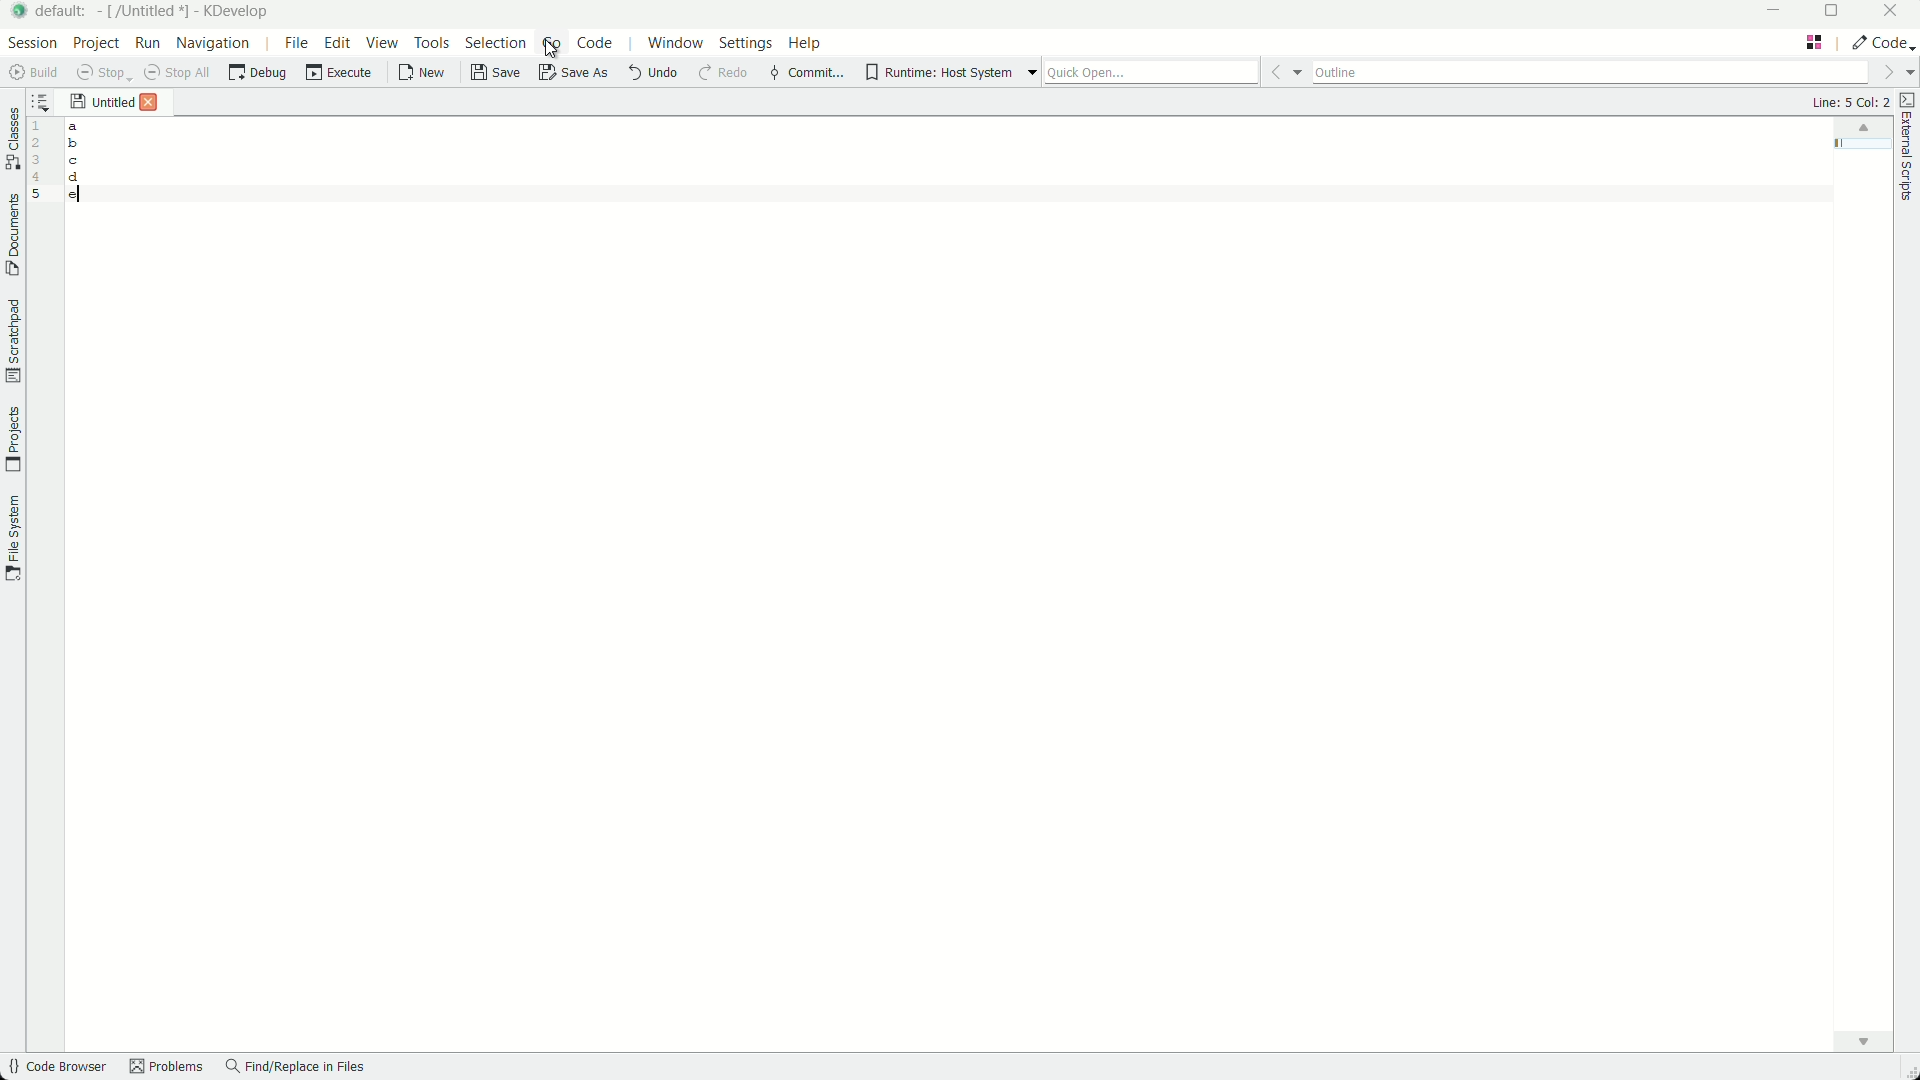 The height and width of the screenshot is (1080, 1920). What do you see at coordinates (1859, 129) in the screenshot?
I see `minimap` at bounding box center [1859, 129].